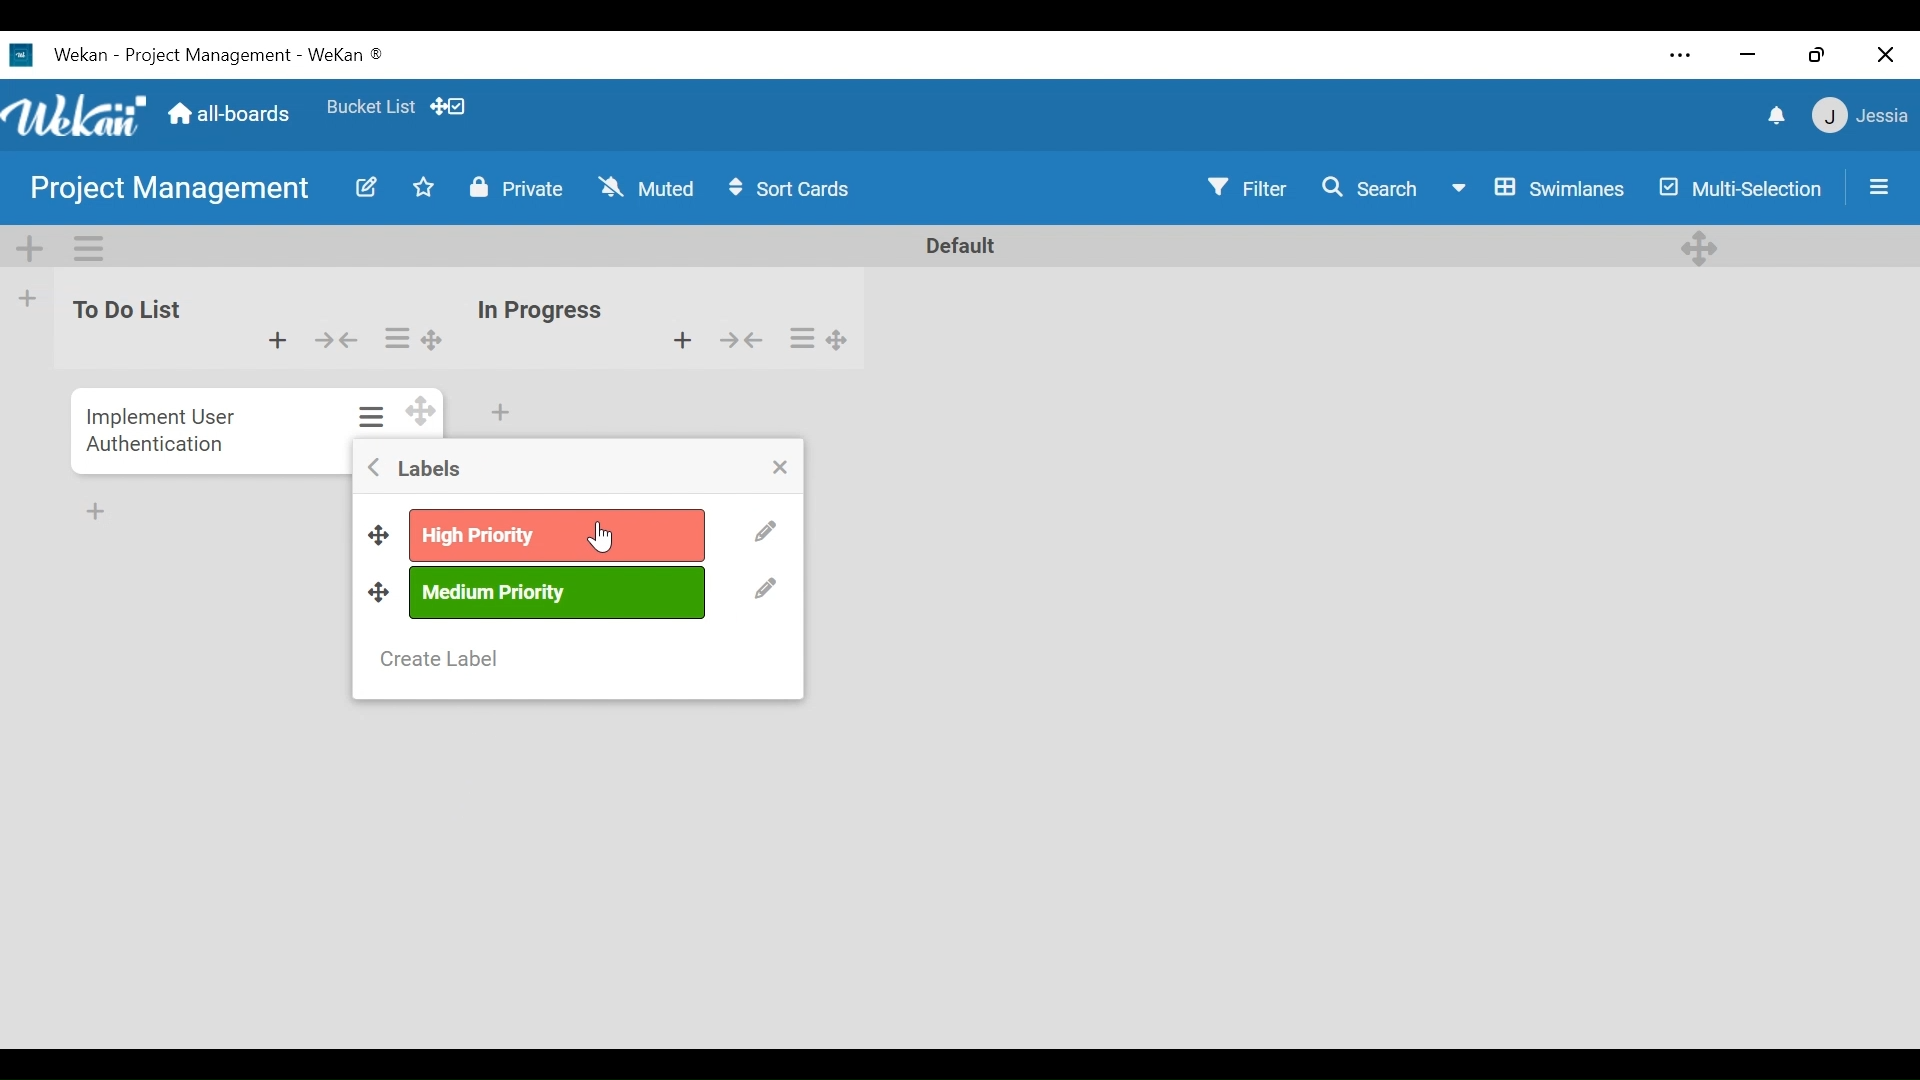 The image size is (1920, 1080). What do you see at coordinates (374, 470) in the screenshot?
I see `previous` at bounding box center [374, 470].